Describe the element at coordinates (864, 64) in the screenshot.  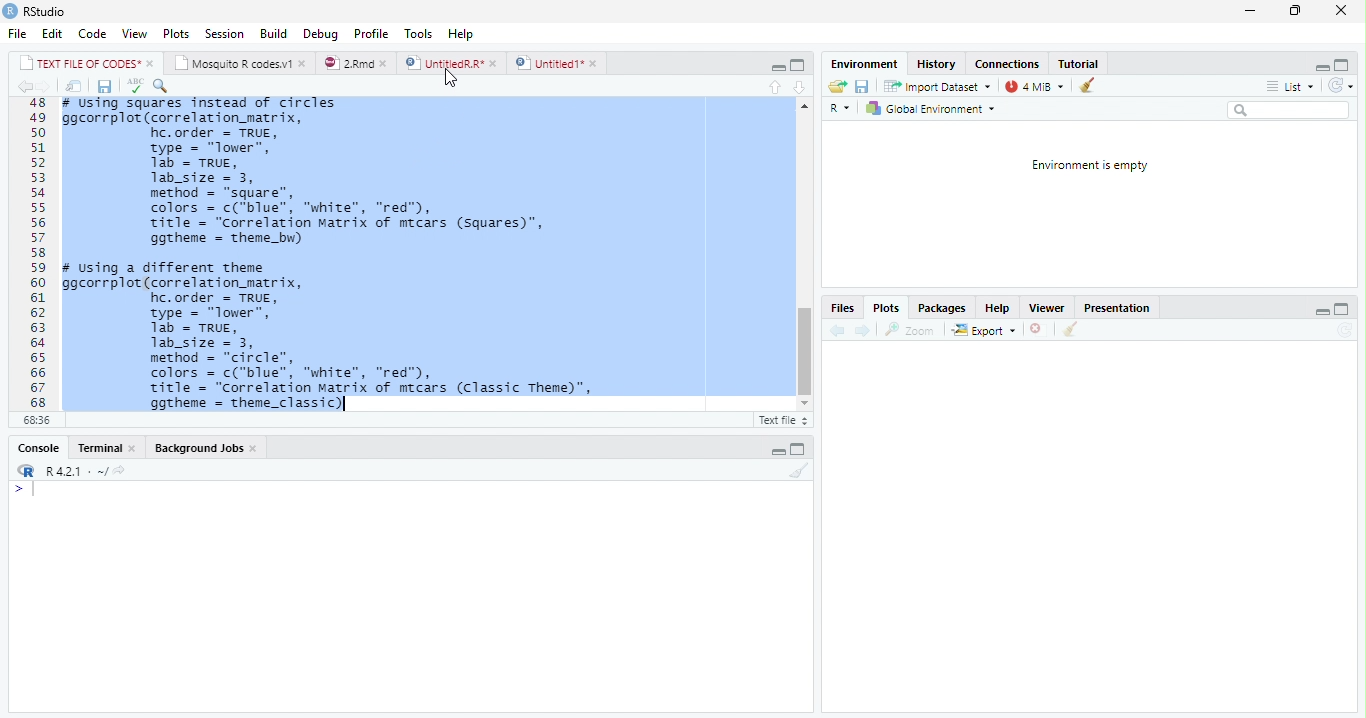
I see `Environment` at that location.